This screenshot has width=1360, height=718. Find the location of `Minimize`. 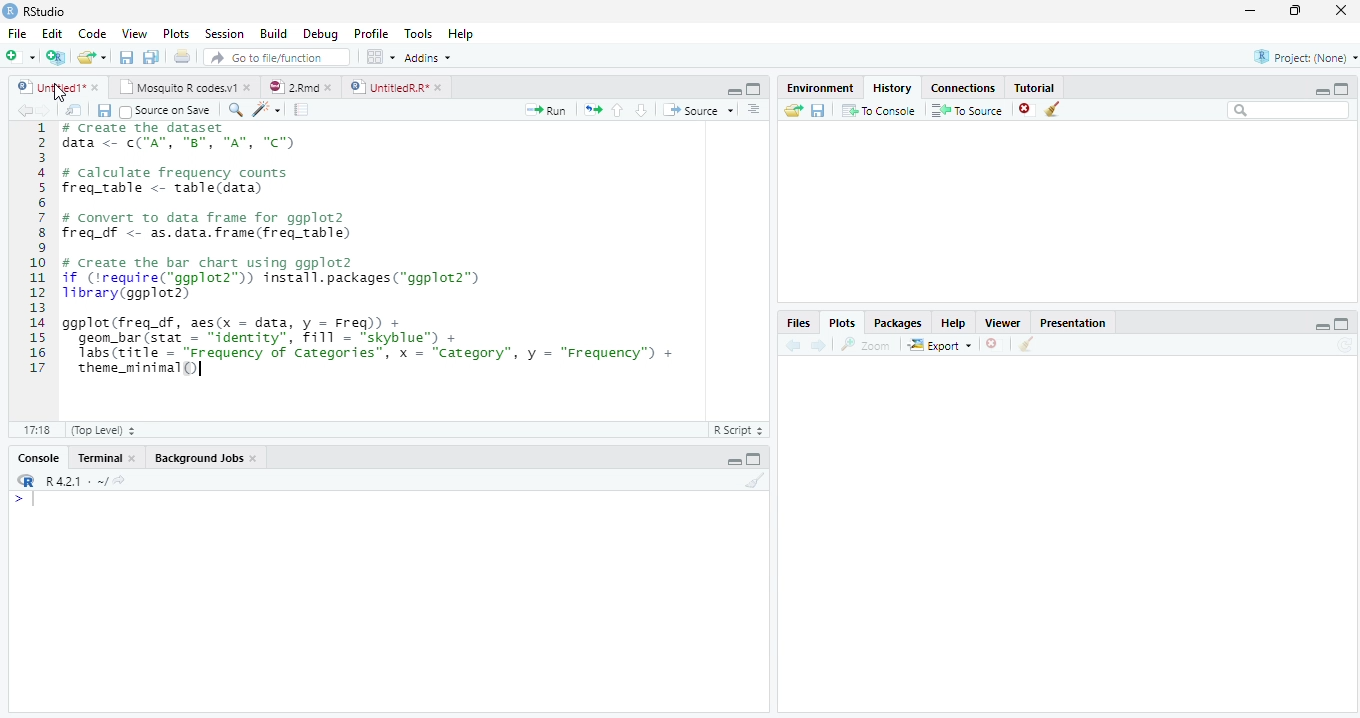

Minimize is located at coordinates (734, 461).